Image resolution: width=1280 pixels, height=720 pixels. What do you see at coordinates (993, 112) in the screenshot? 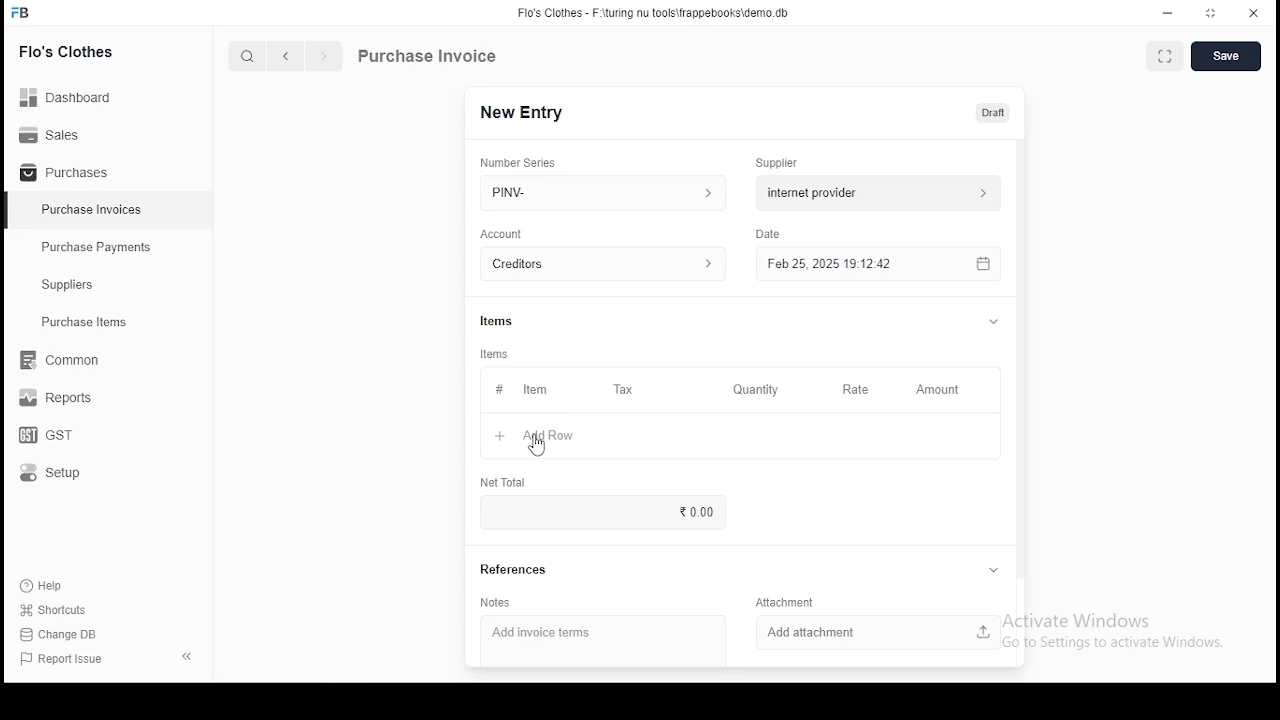
I see `draft` at bounding box center [993, 112].